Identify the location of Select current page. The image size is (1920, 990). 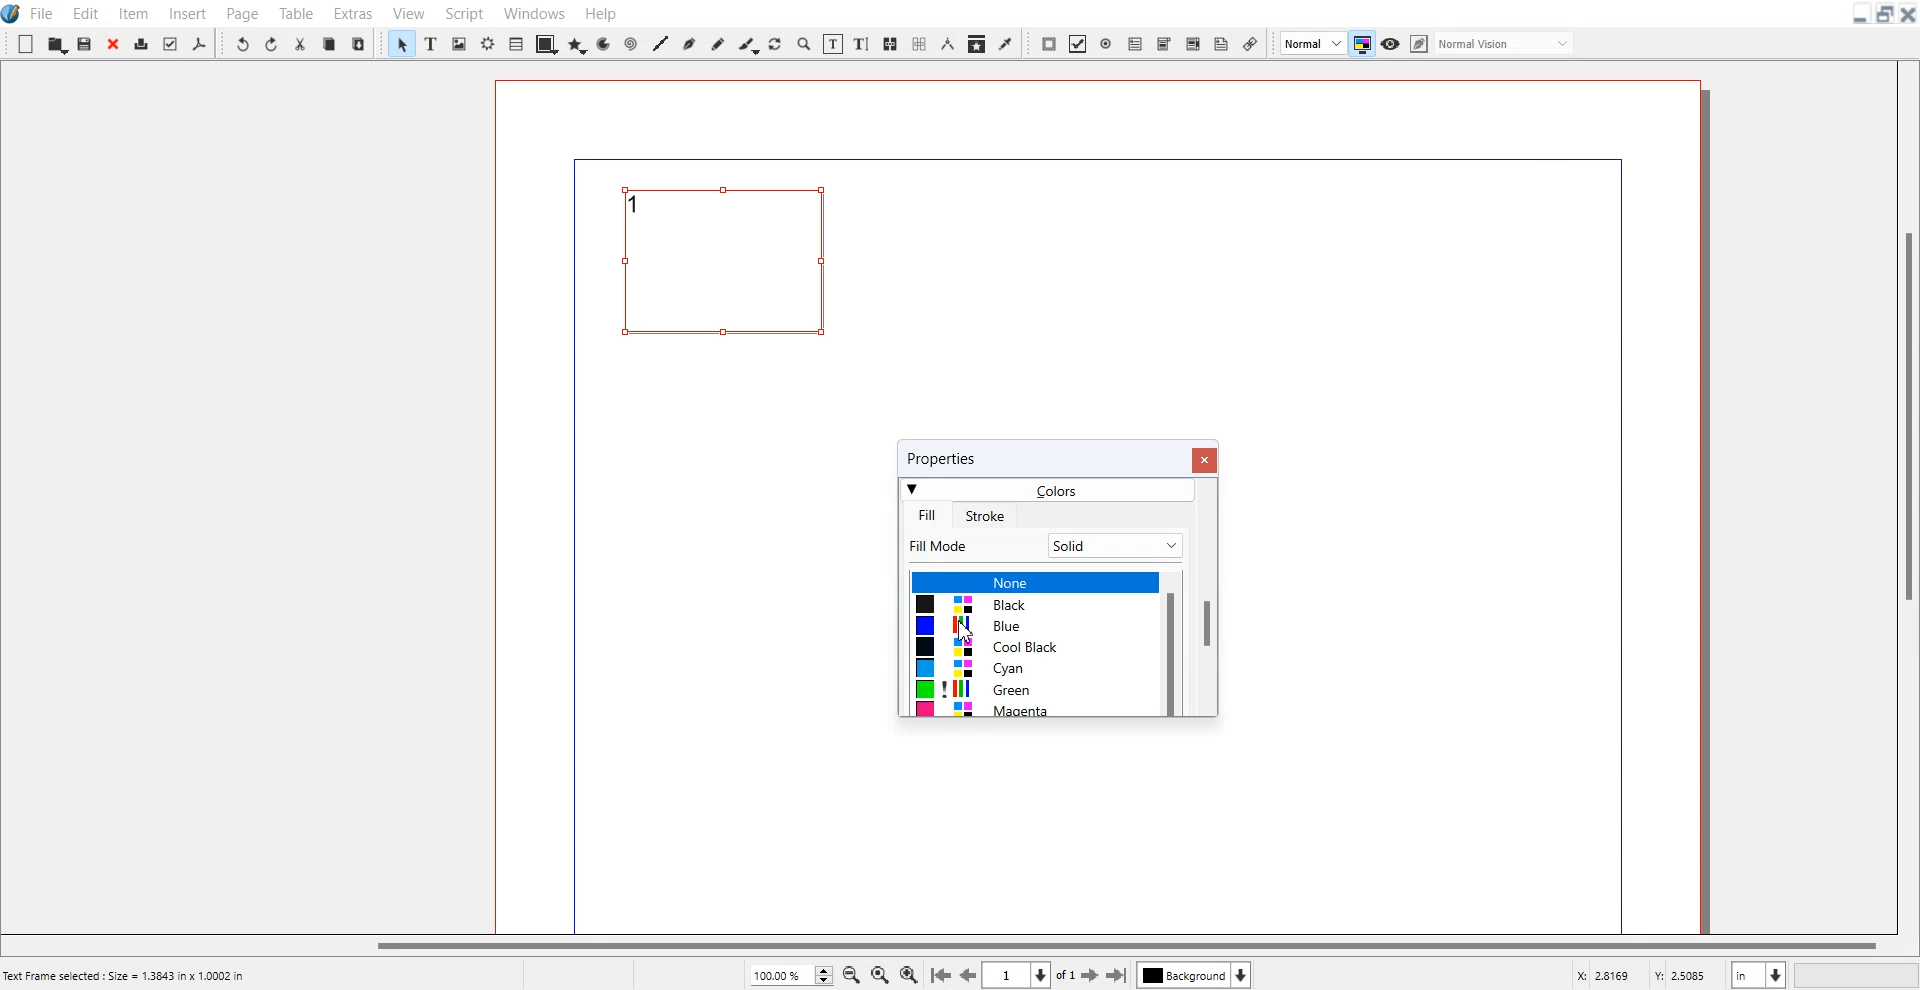
(1028, 975).